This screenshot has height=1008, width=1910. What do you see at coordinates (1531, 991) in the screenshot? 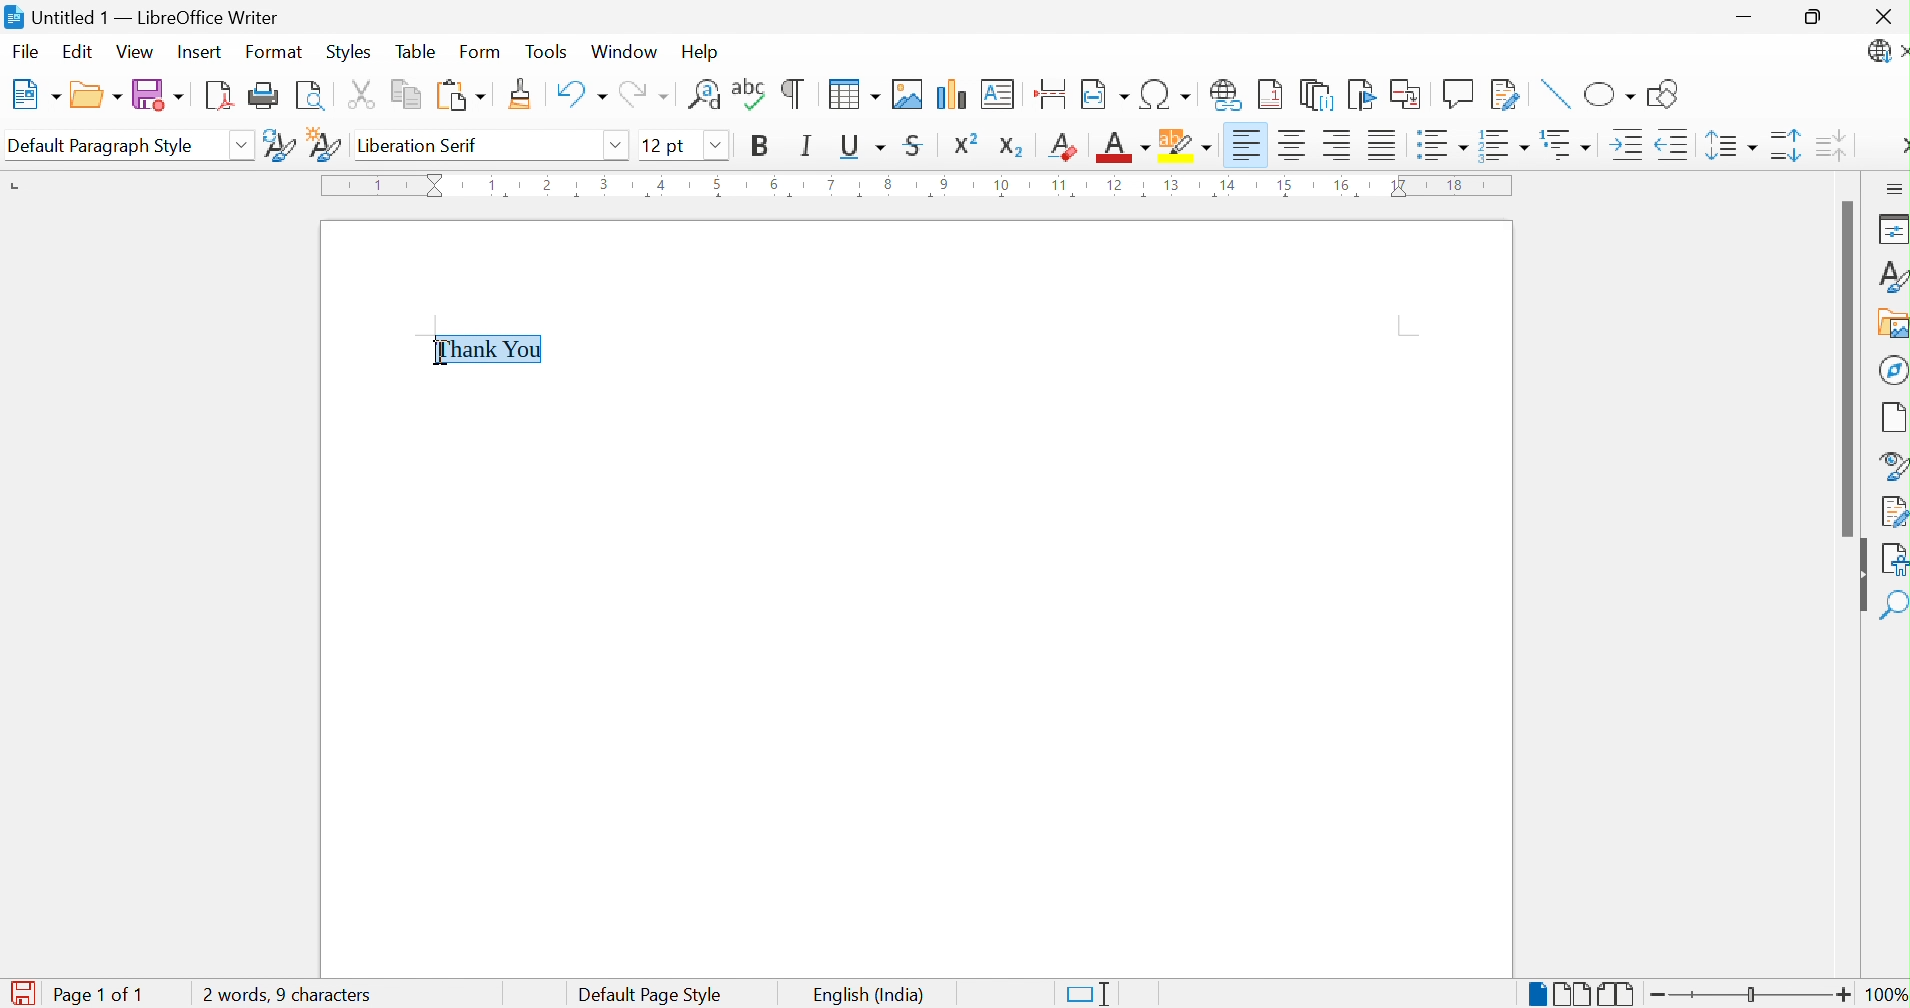
I see `Single-page View` at bounding box center [1531, 991].